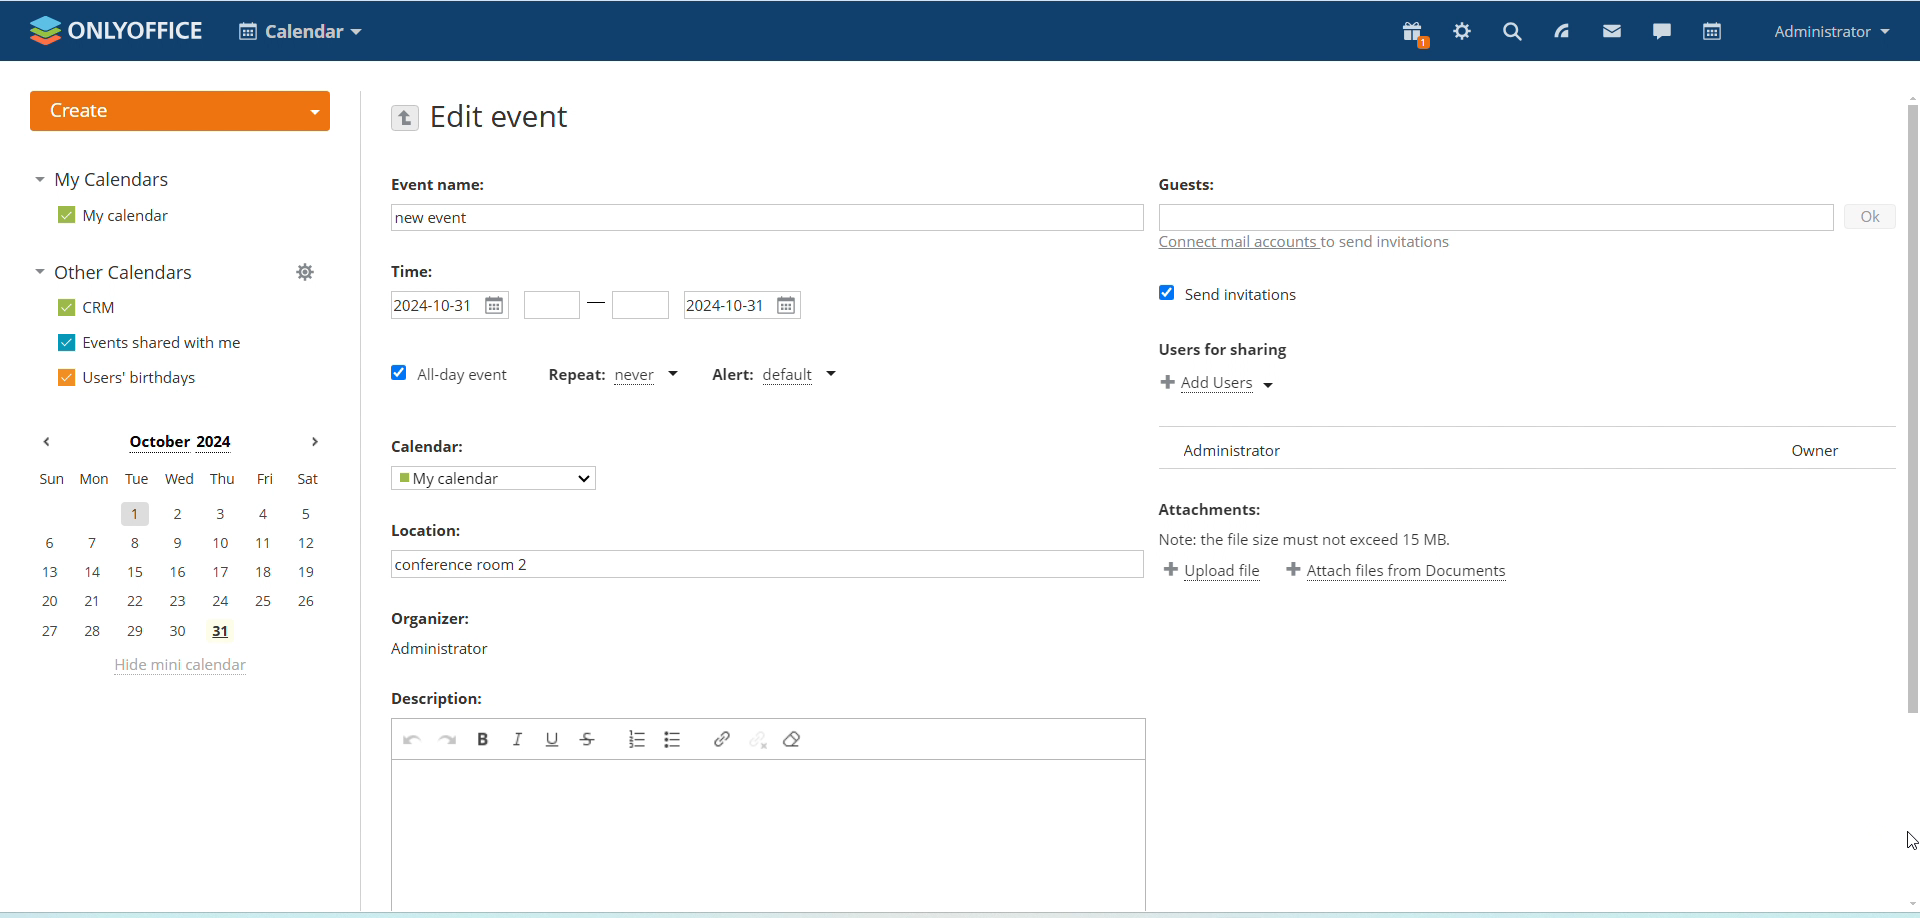 This screenshot has height=918, width=1920. Describe the element at coordinates (518, 738) in the screenshot. I see `italic` at that location.